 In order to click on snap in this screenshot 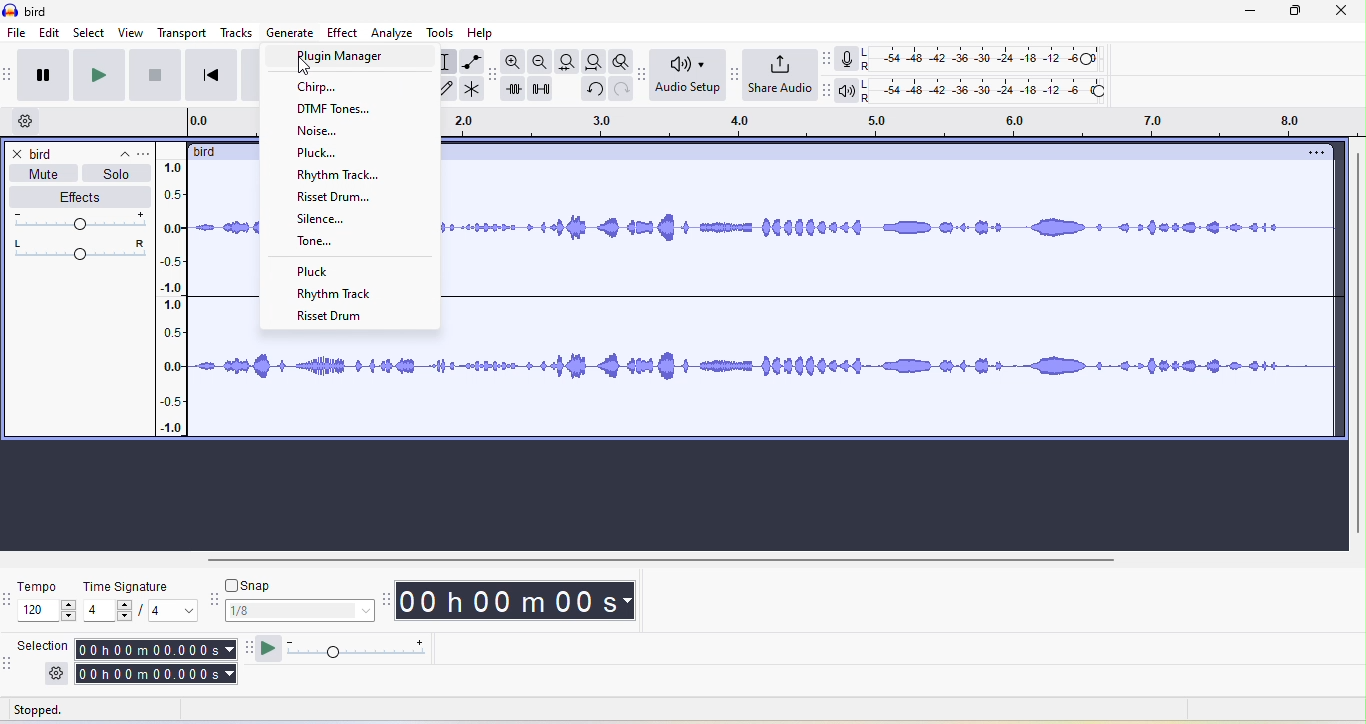, I will do `click(254, 585)`.